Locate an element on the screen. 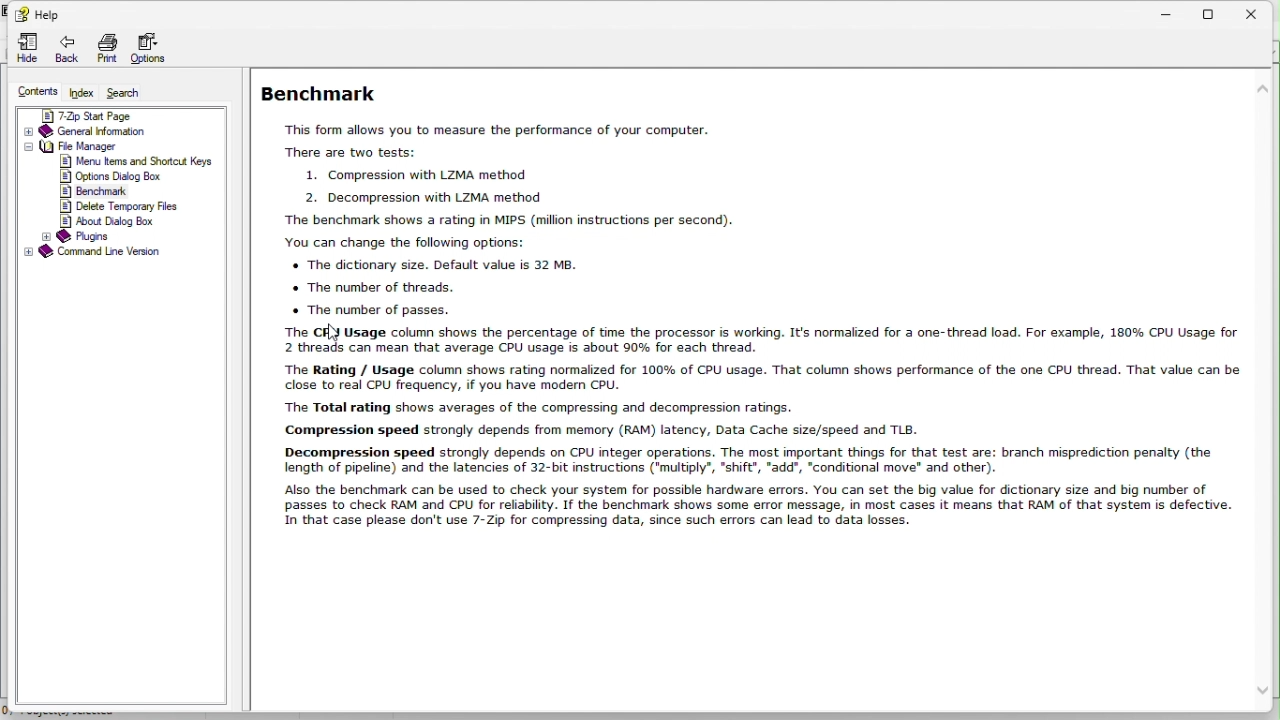 Image resolution: width=1280 pixels, height=720 pixels. Seven zip start page is located at coordinates (119, 113).